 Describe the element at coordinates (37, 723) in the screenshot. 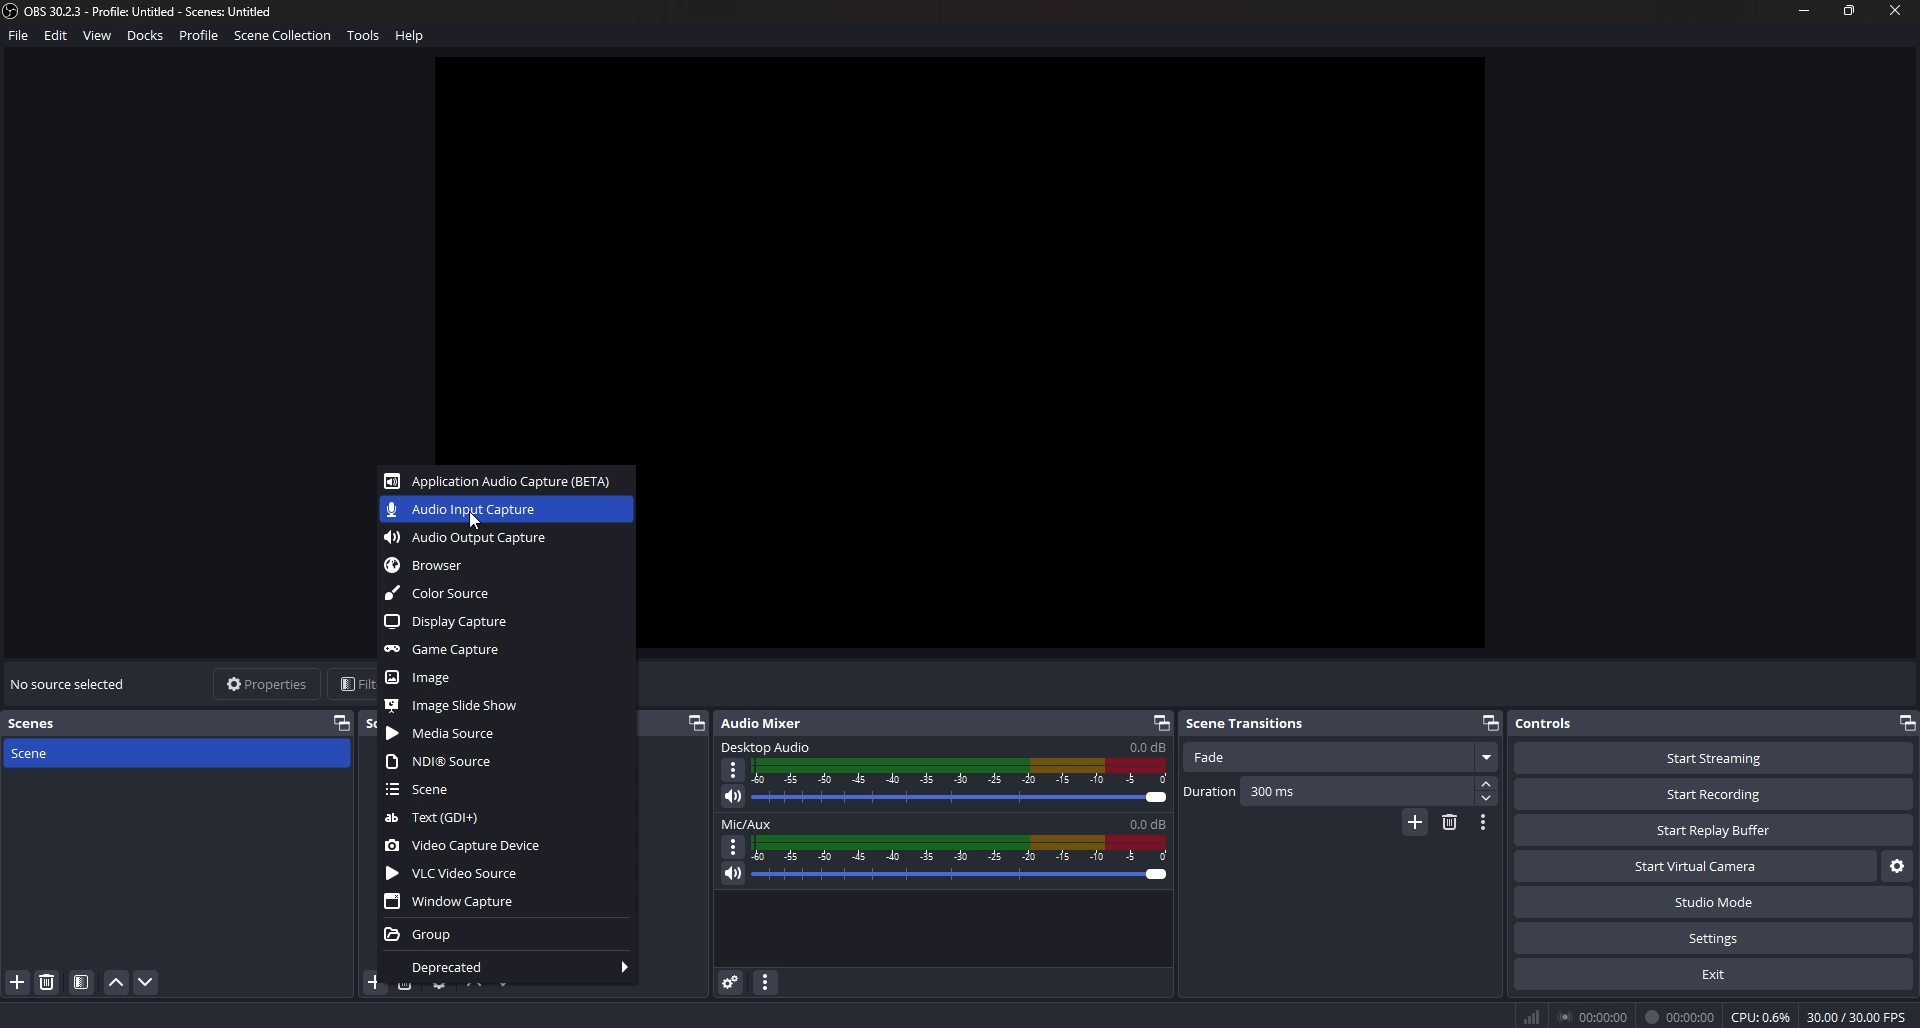

I see `scenes` at that location.